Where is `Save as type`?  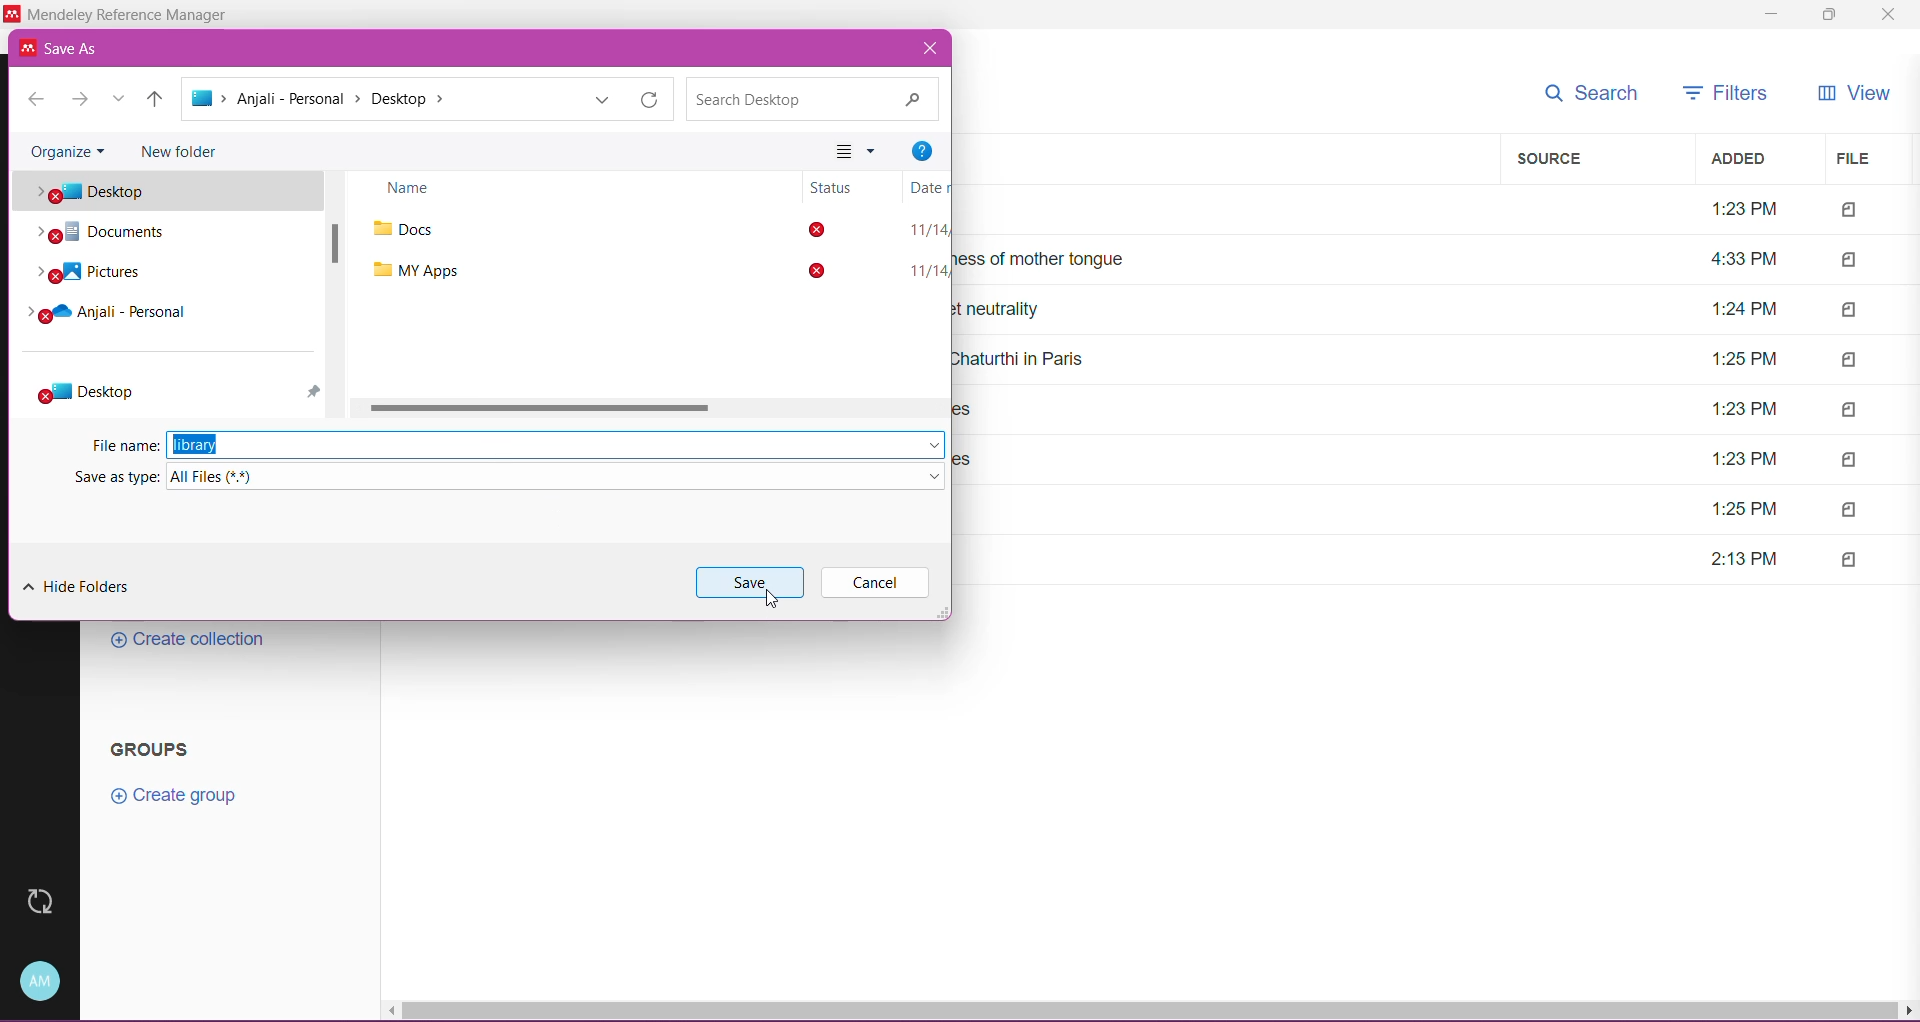
Save as type is located at coordinates (108, 477).